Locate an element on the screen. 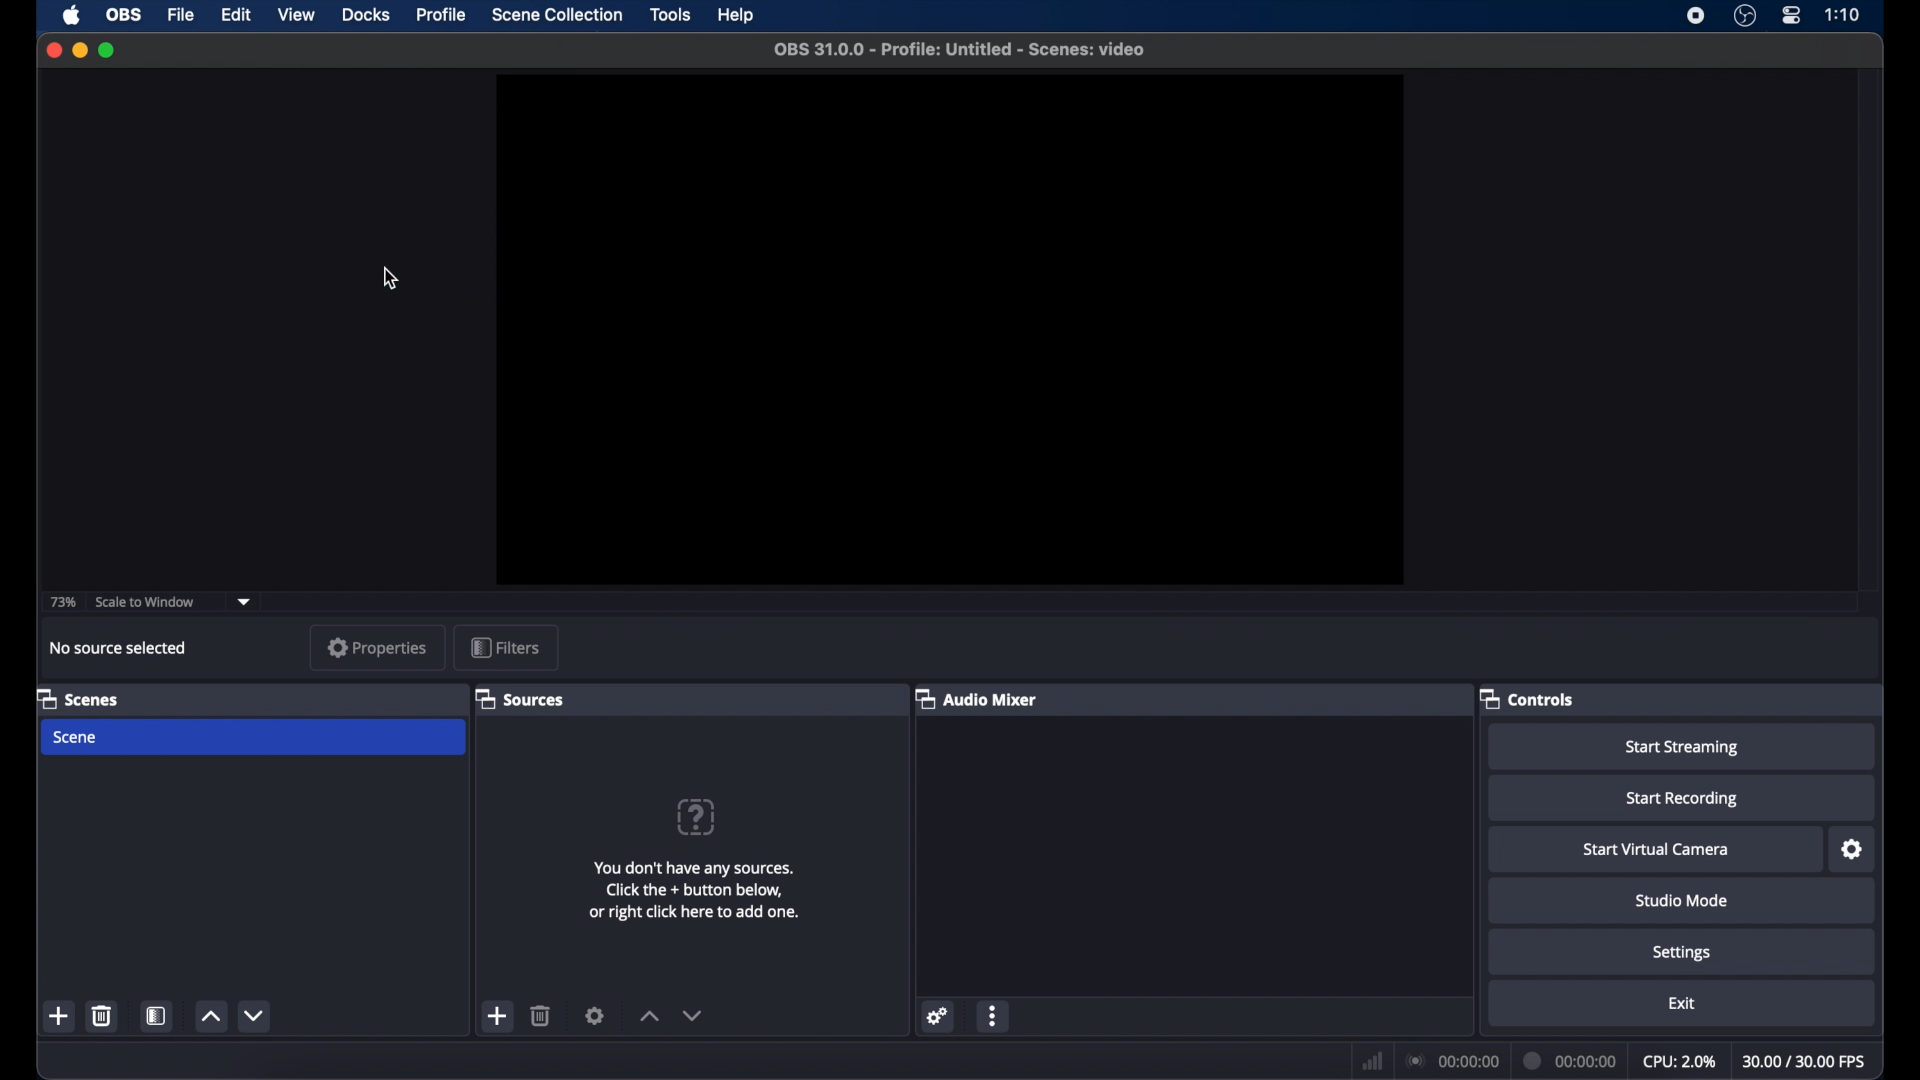  info is located at coordinates (695, 893).